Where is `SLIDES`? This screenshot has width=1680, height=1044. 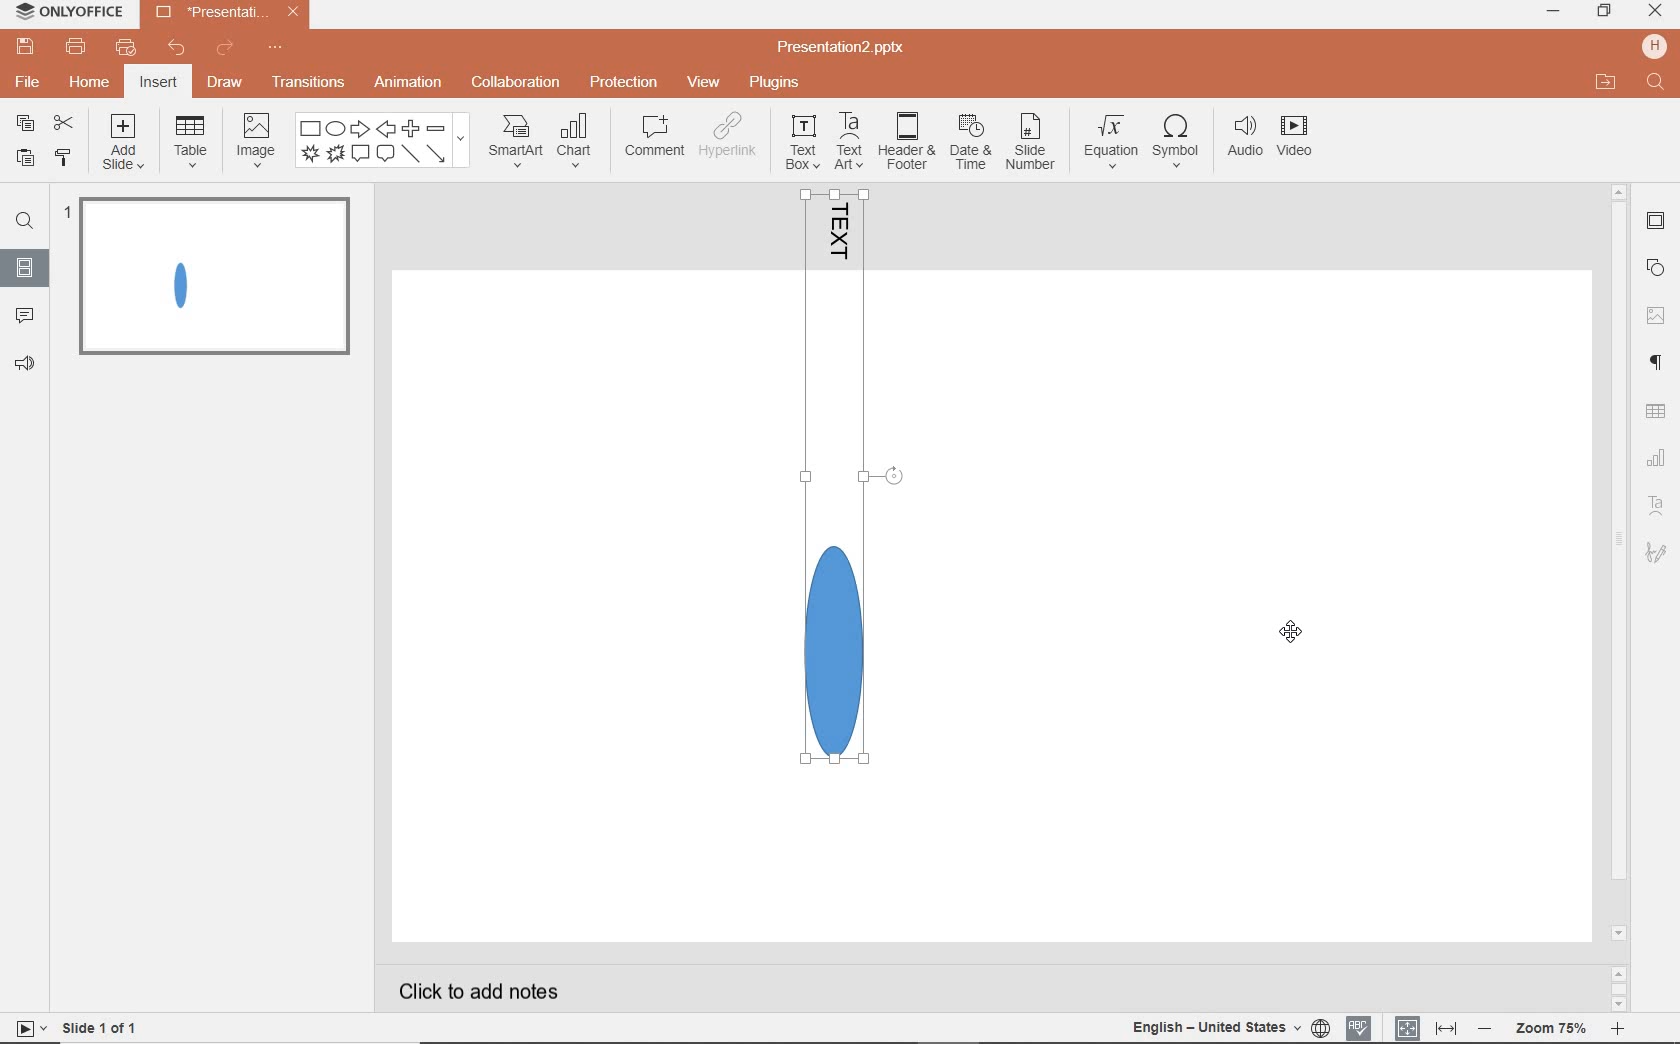 SLIDES is located at coordinates (26, 266).